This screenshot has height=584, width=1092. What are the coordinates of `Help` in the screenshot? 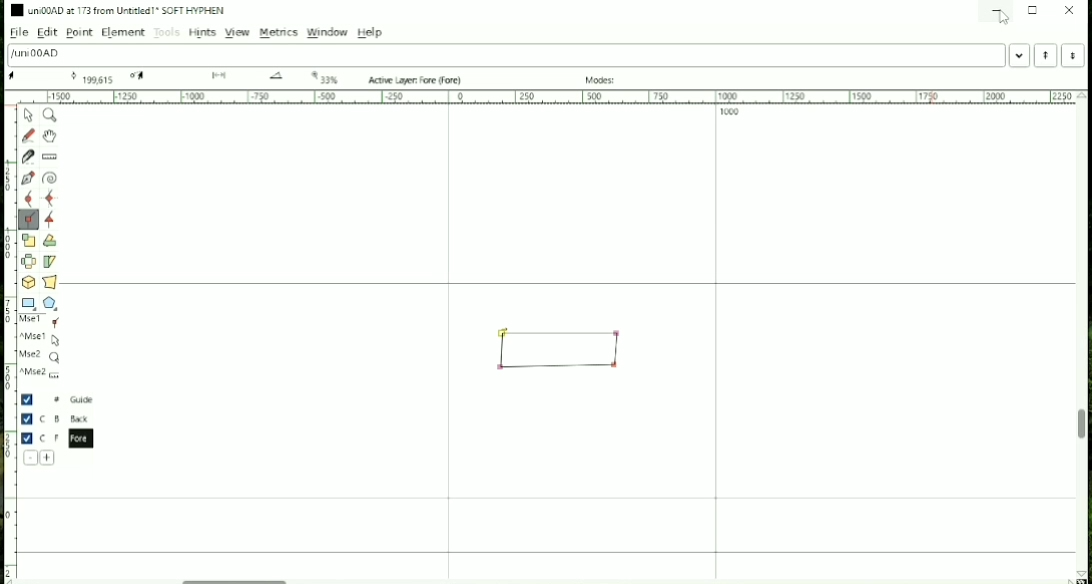 It's located at (370, 32).